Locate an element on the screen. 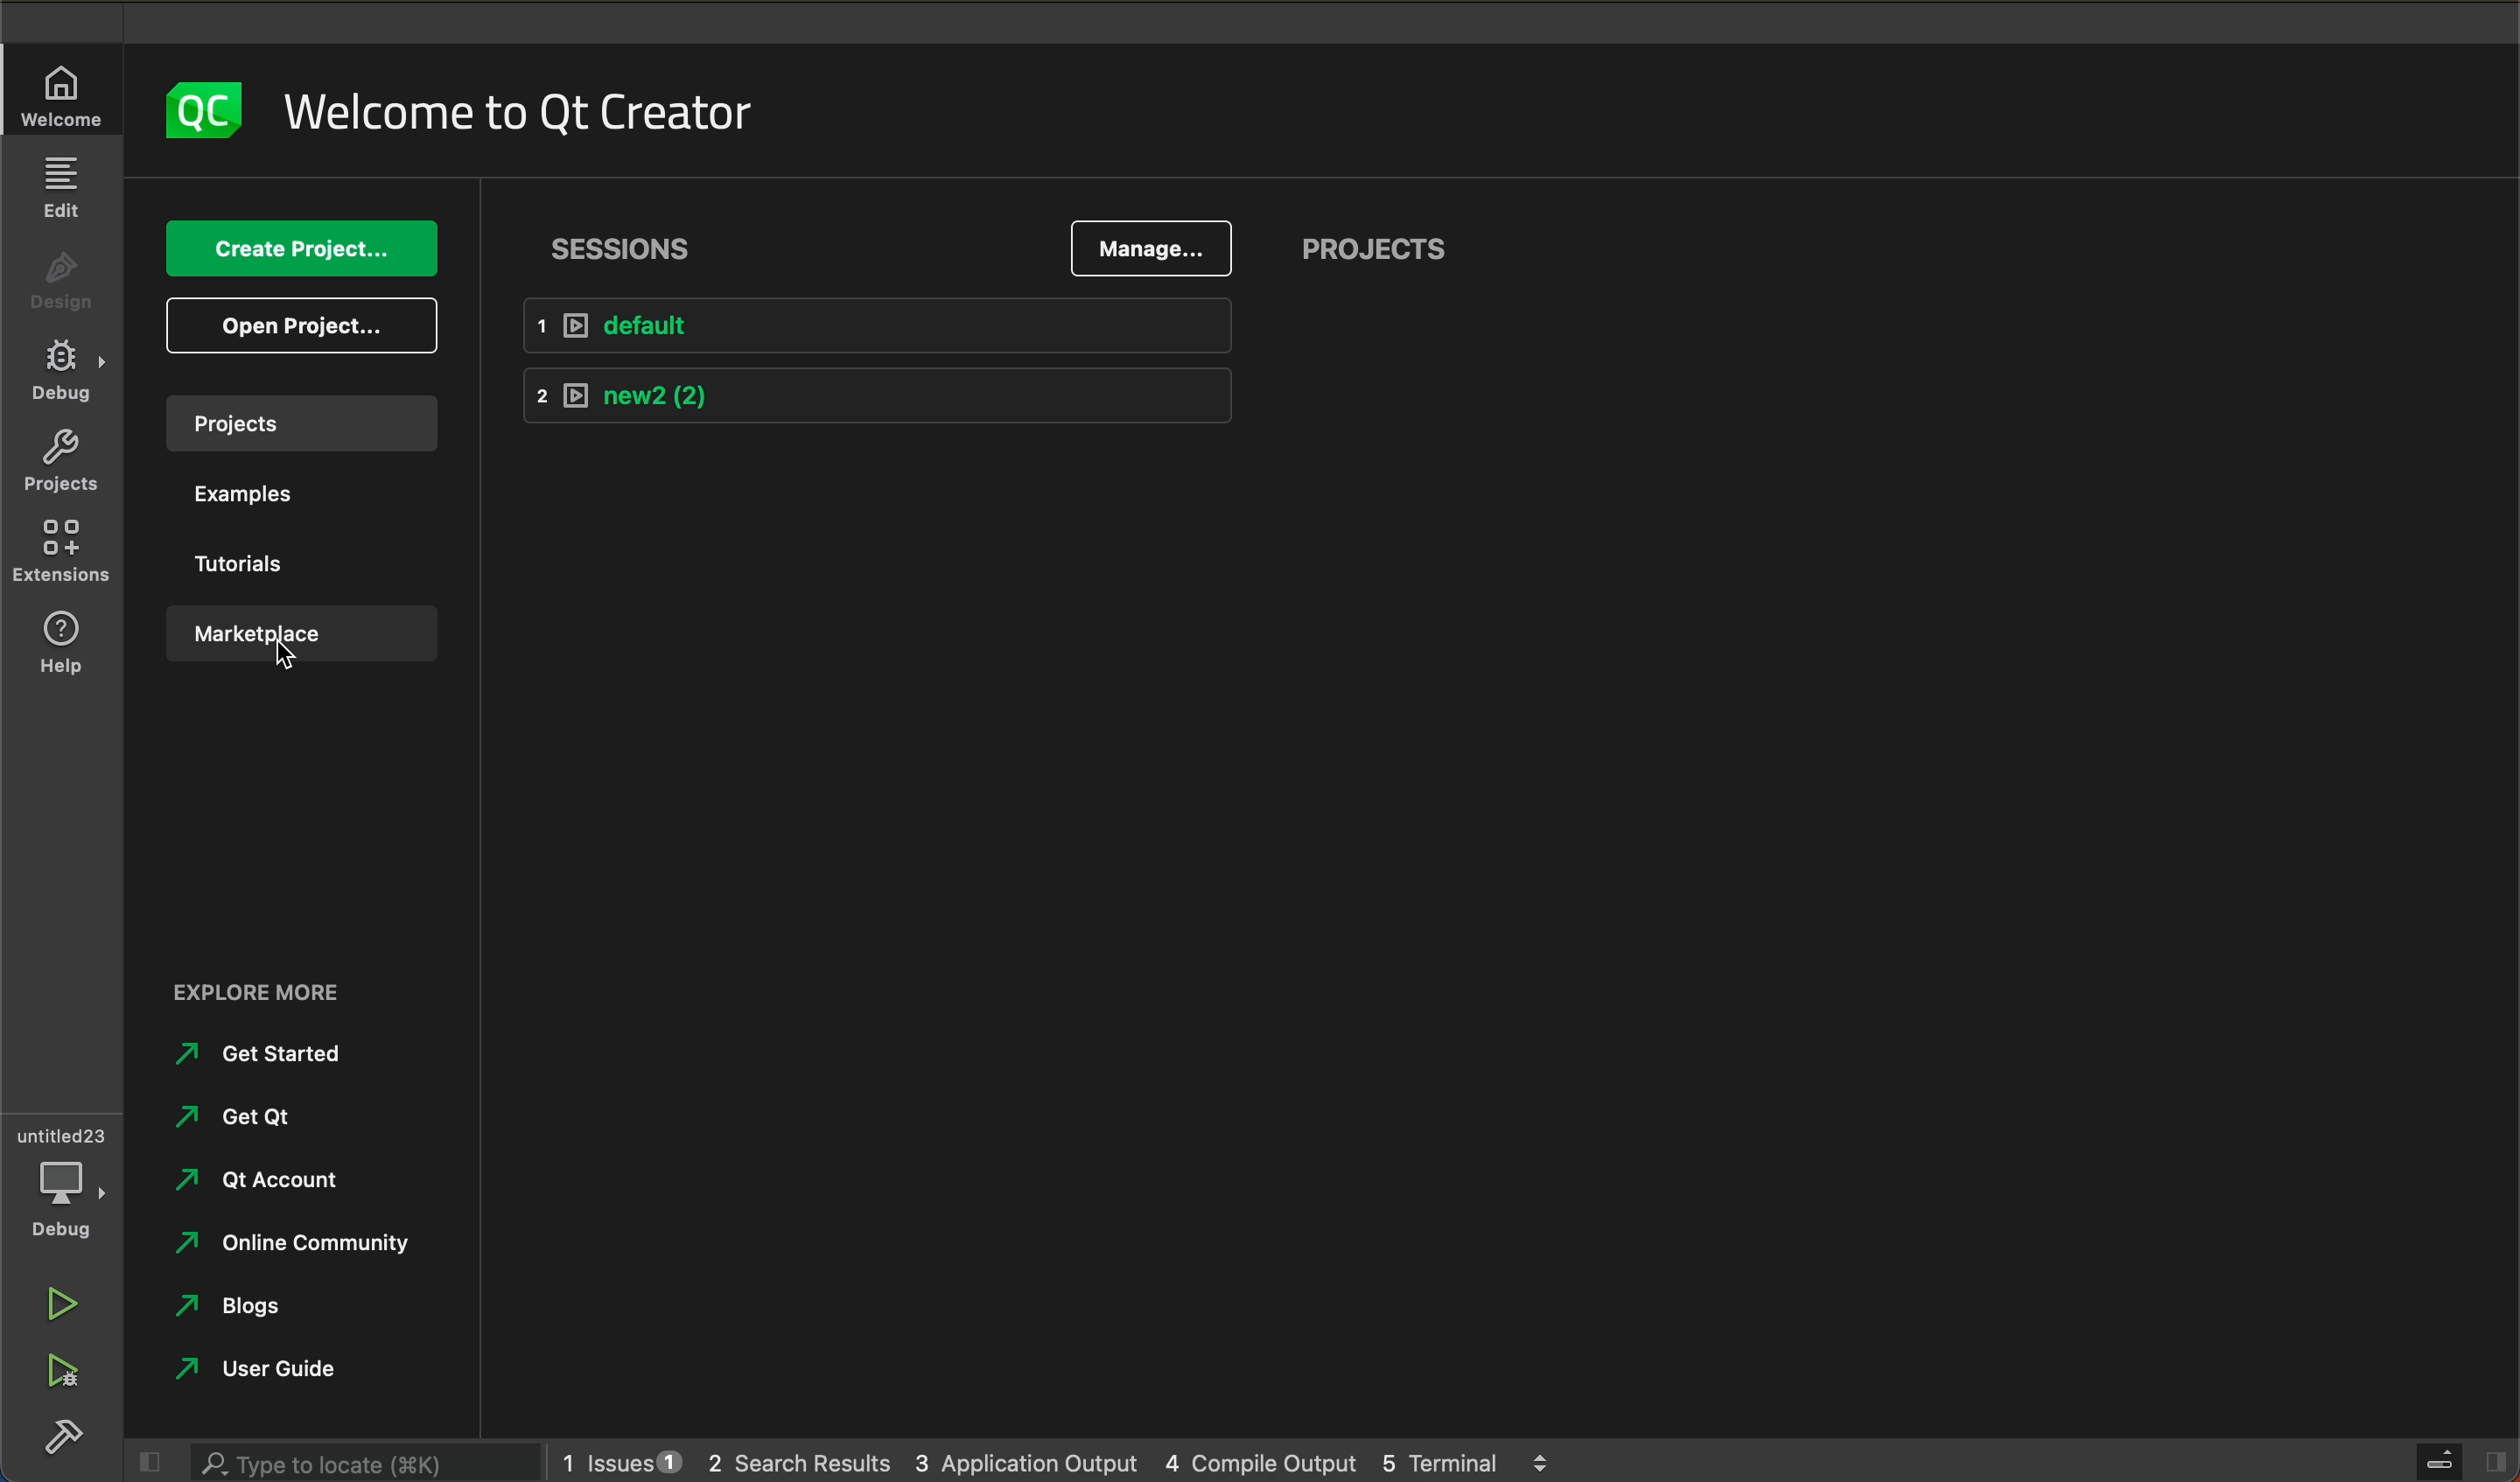 This screenshot has width=2520, height=1482. logo is located at coordinates (204, 107).